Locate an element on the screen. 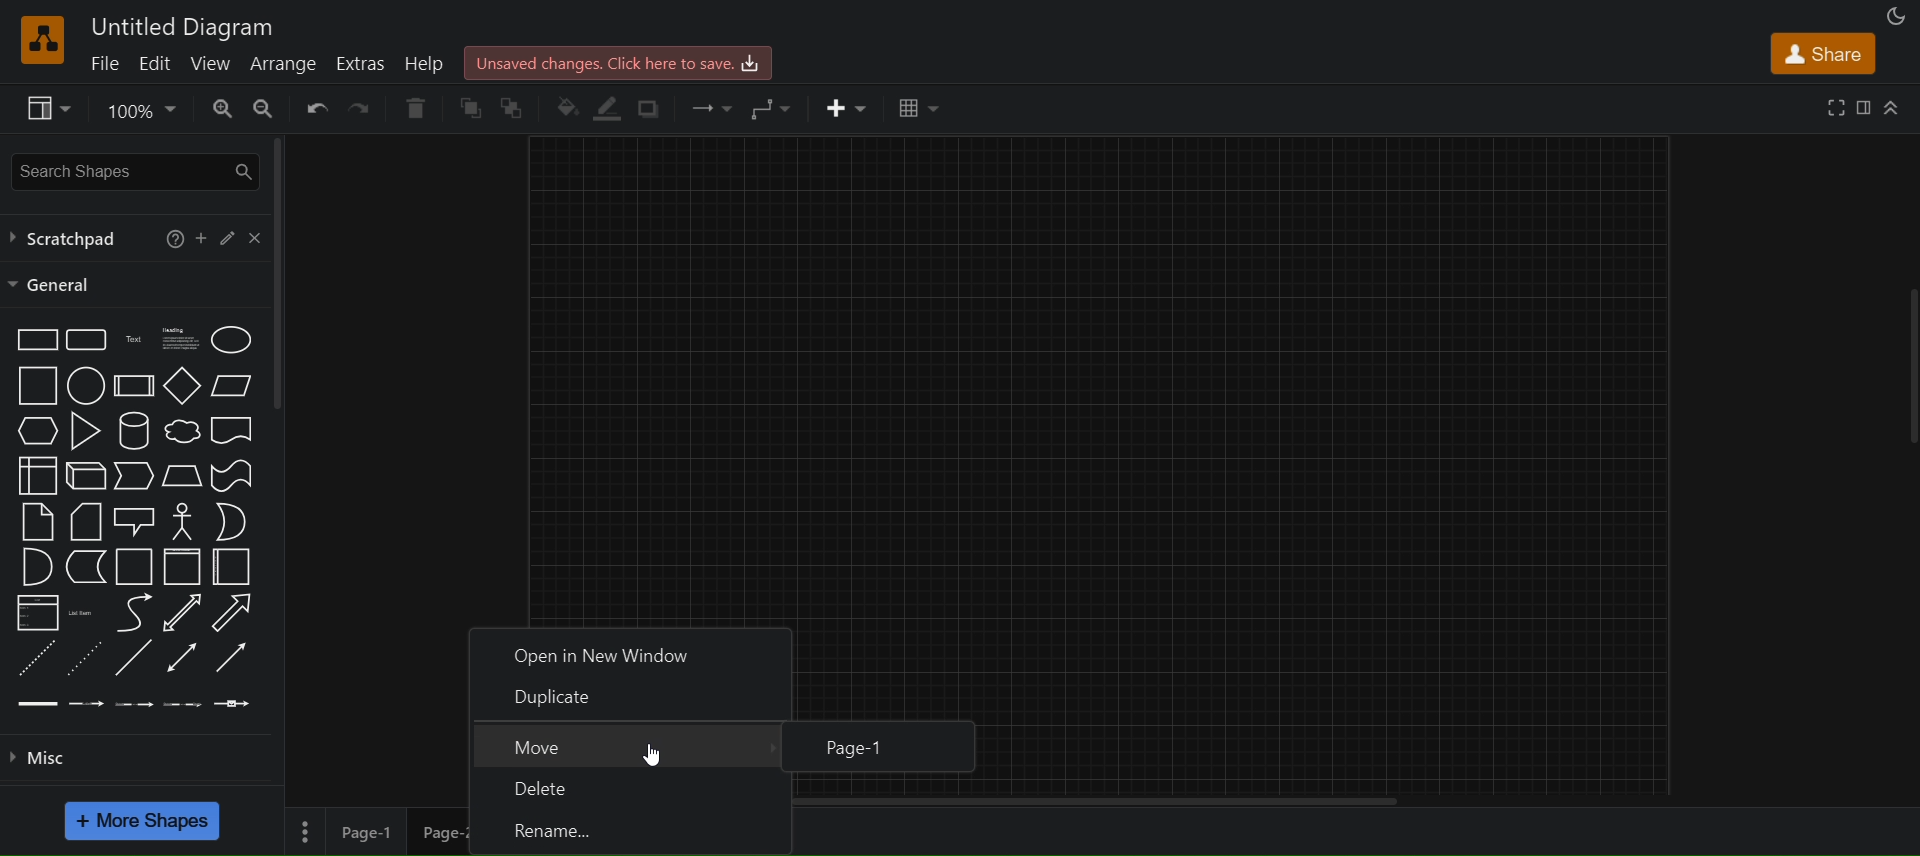 The image size is (1920, 856). actor is located at coordinates (182, 521).